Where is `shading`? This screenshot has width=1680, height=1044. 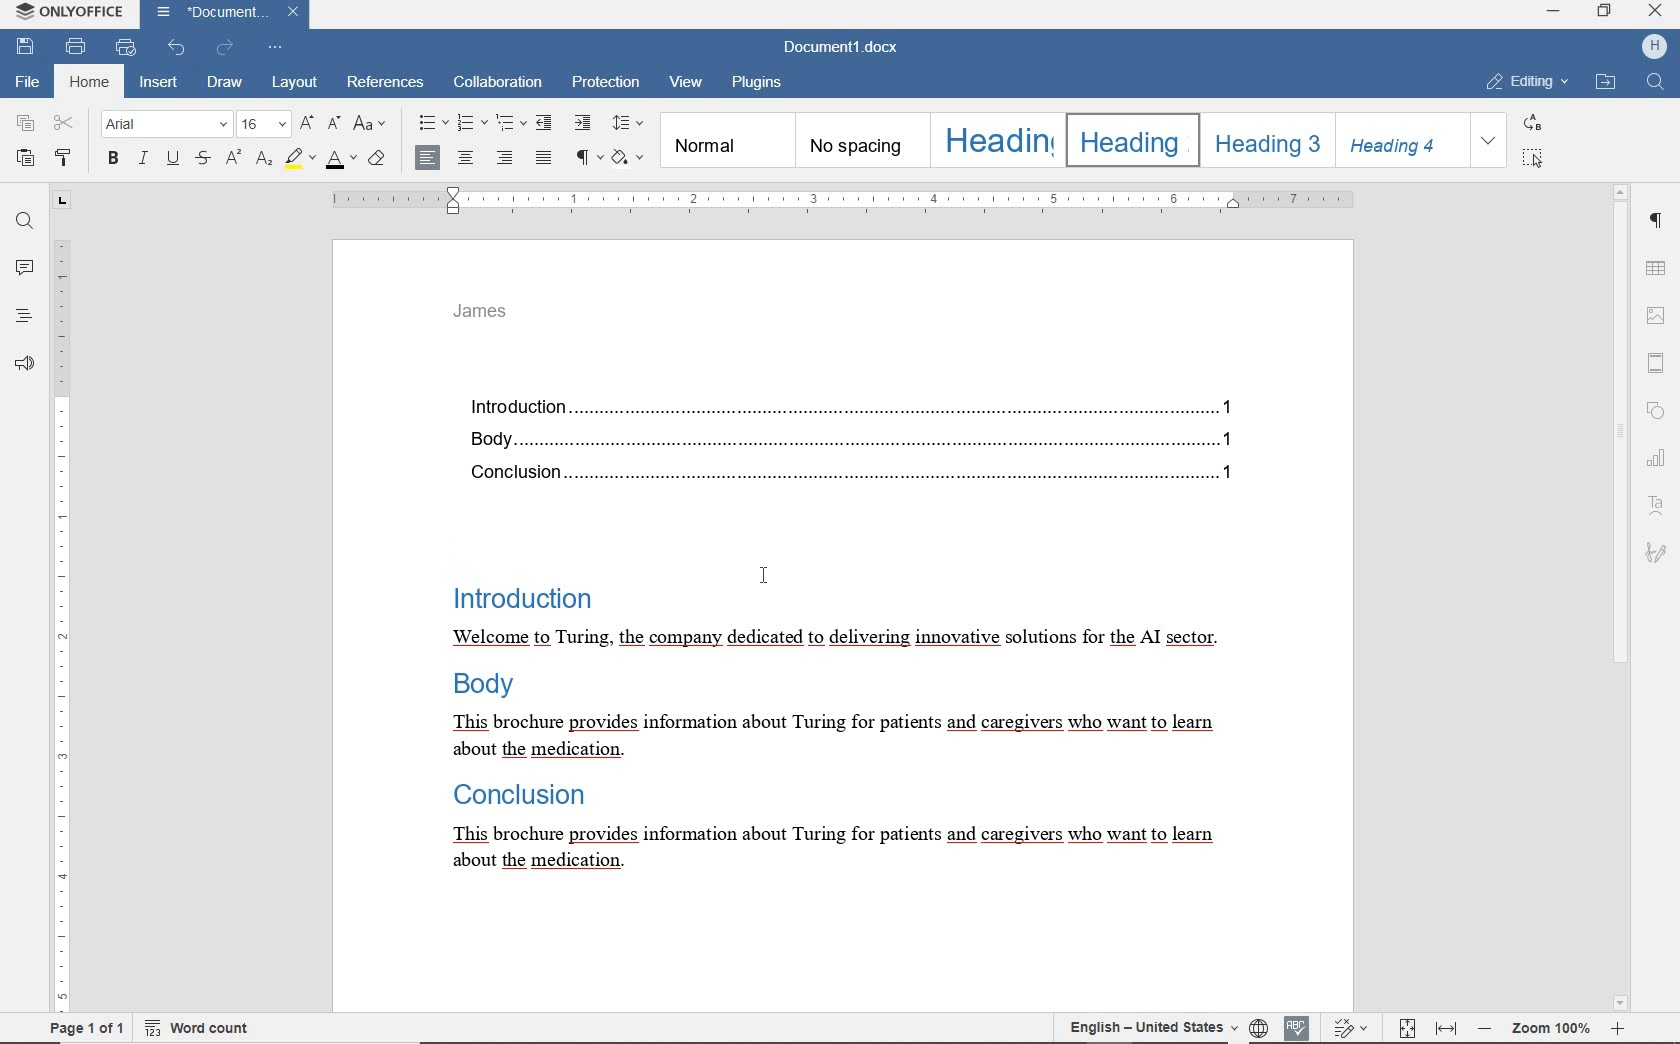
shading is located at coordinates (631, 157).